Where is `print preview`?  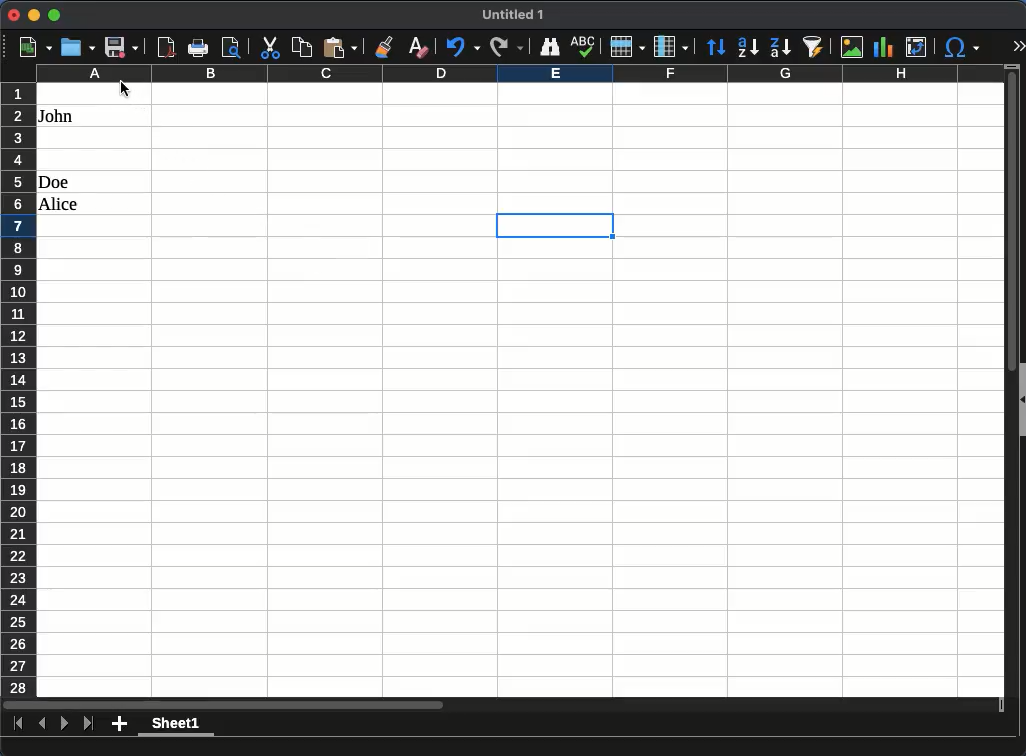 print preview is located at coordinates (231, 47).